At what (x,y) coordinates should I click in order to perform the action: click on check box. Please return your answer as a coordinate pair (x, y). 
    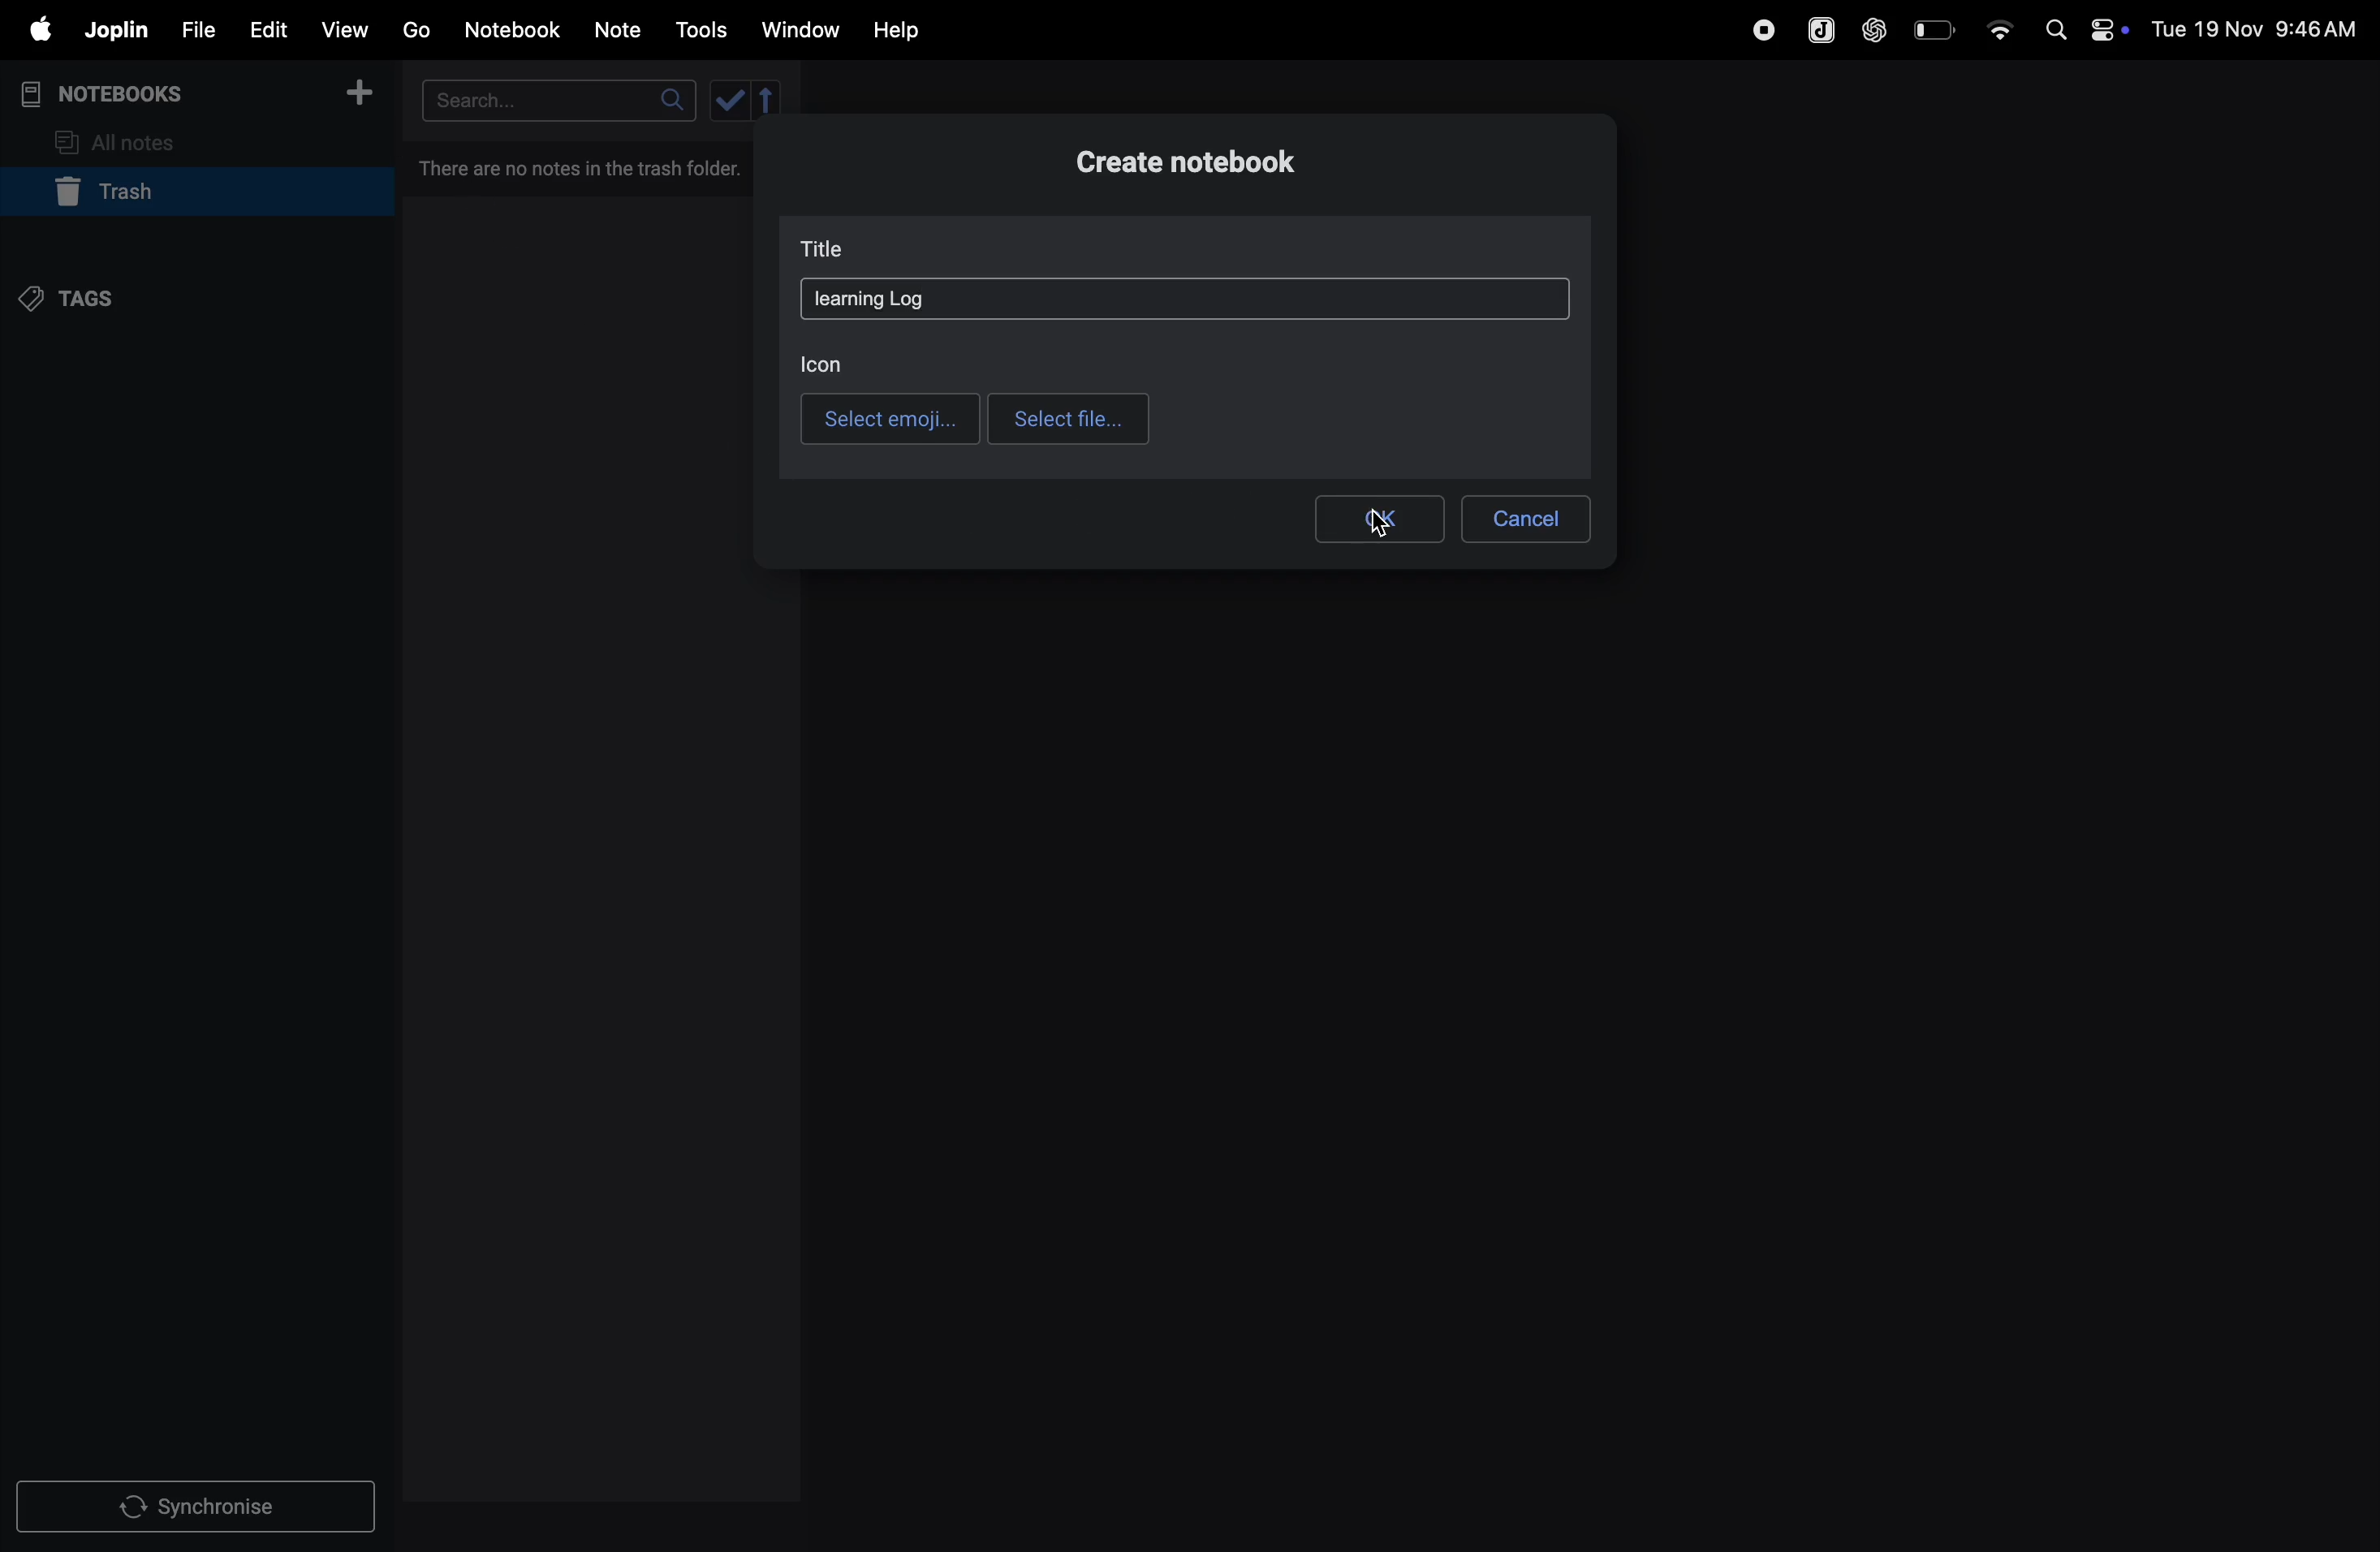
    Looking at the image, I should click on (749, 99).